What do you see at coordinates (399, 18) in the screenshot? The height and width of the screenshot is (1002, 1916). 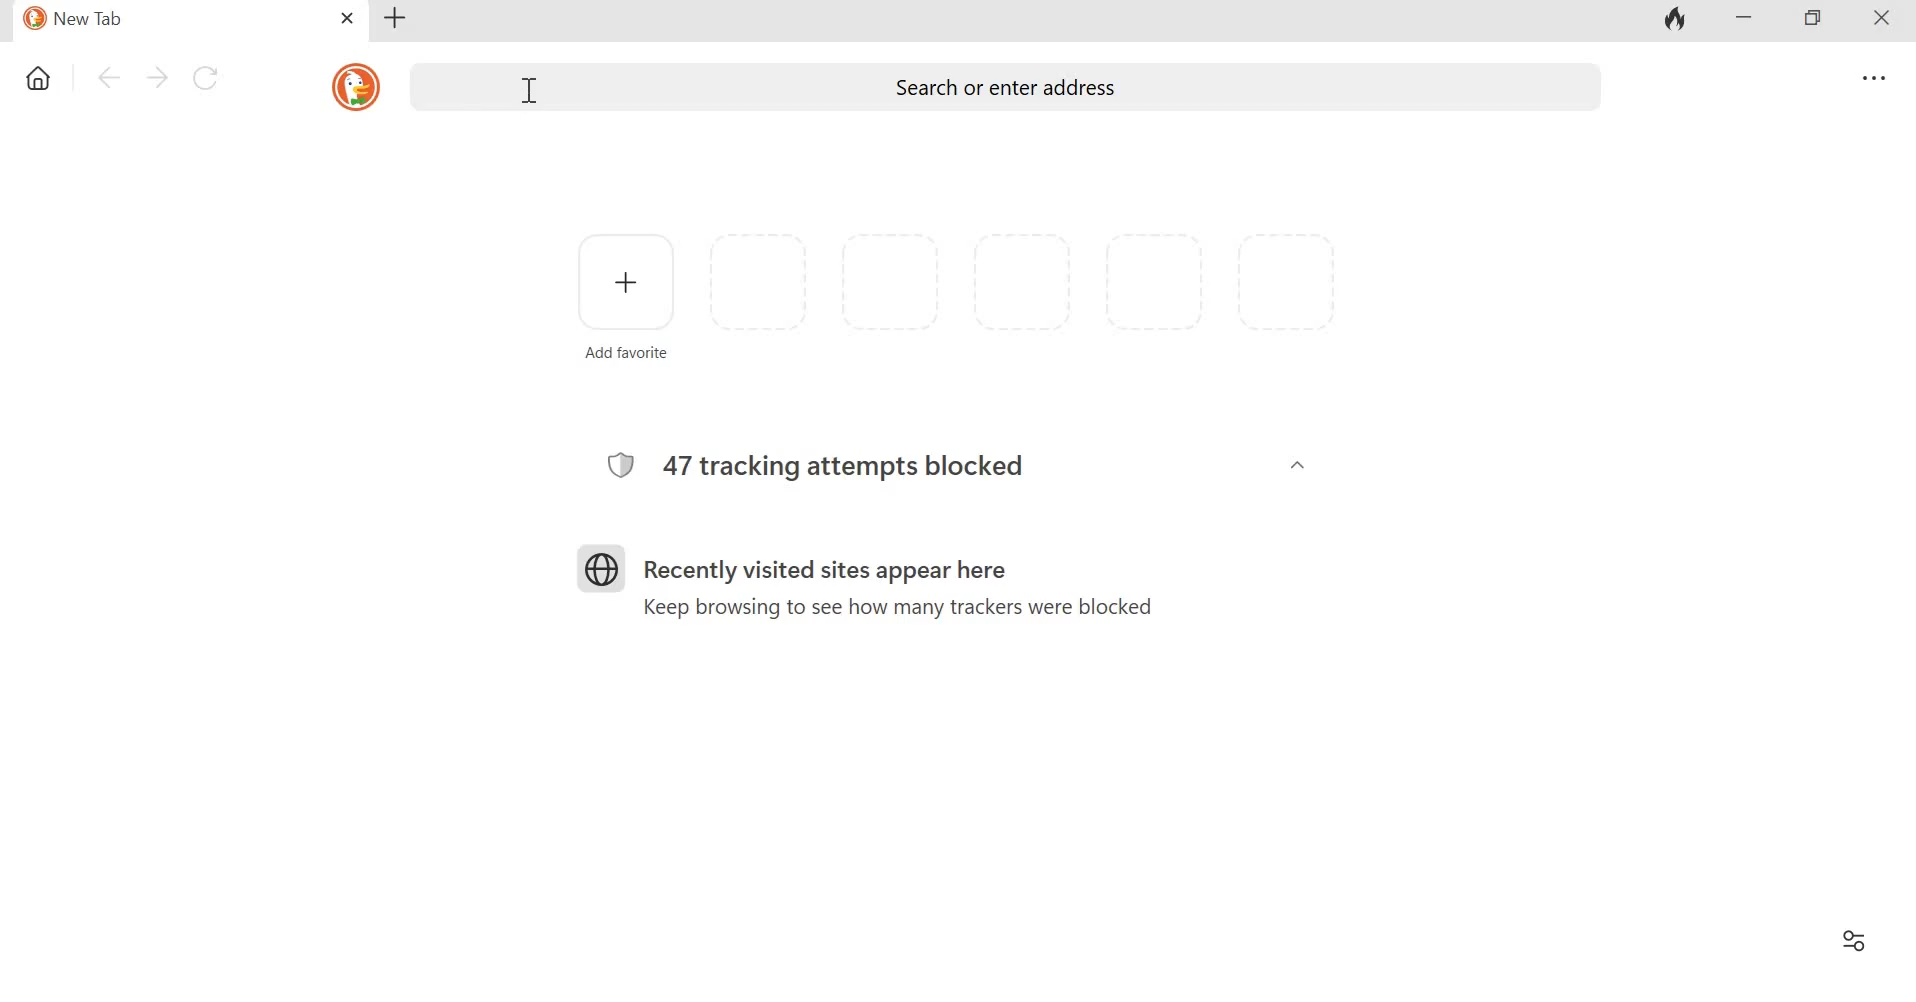 I see `Add new tab` at bounding box center [399, 18].